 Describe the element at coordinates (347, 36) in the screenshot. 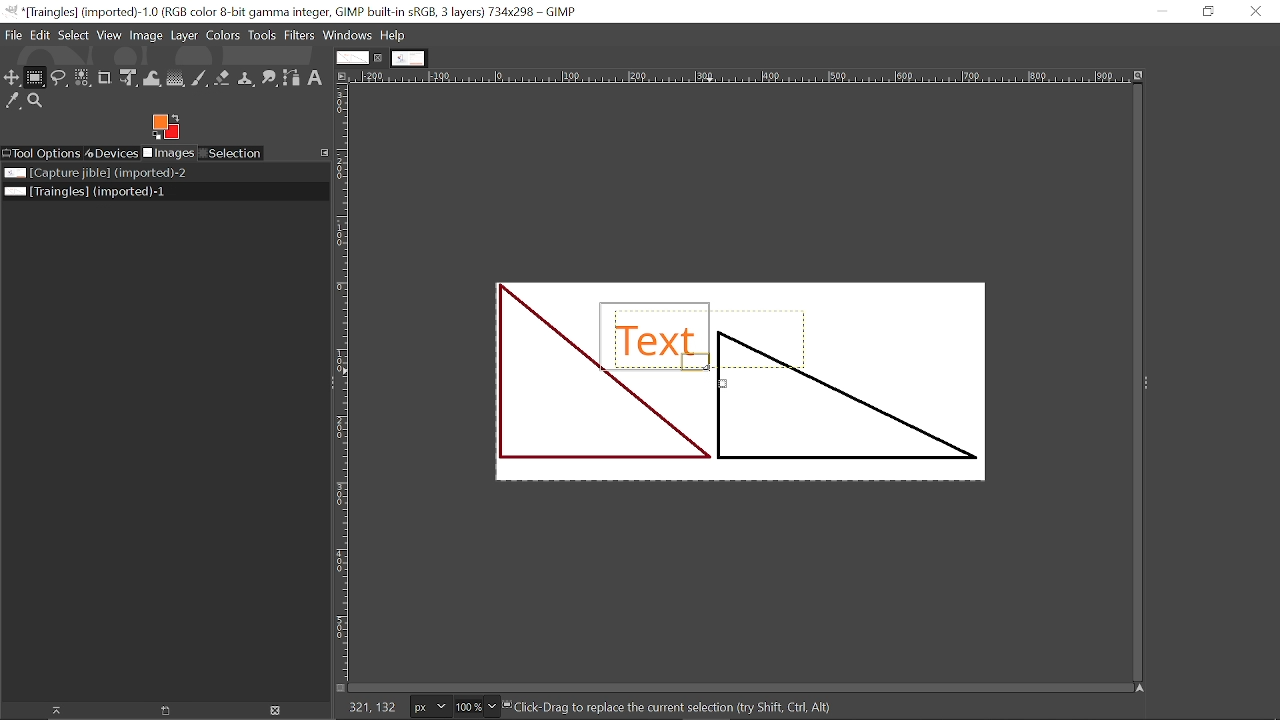

I see `Windows` at that location.